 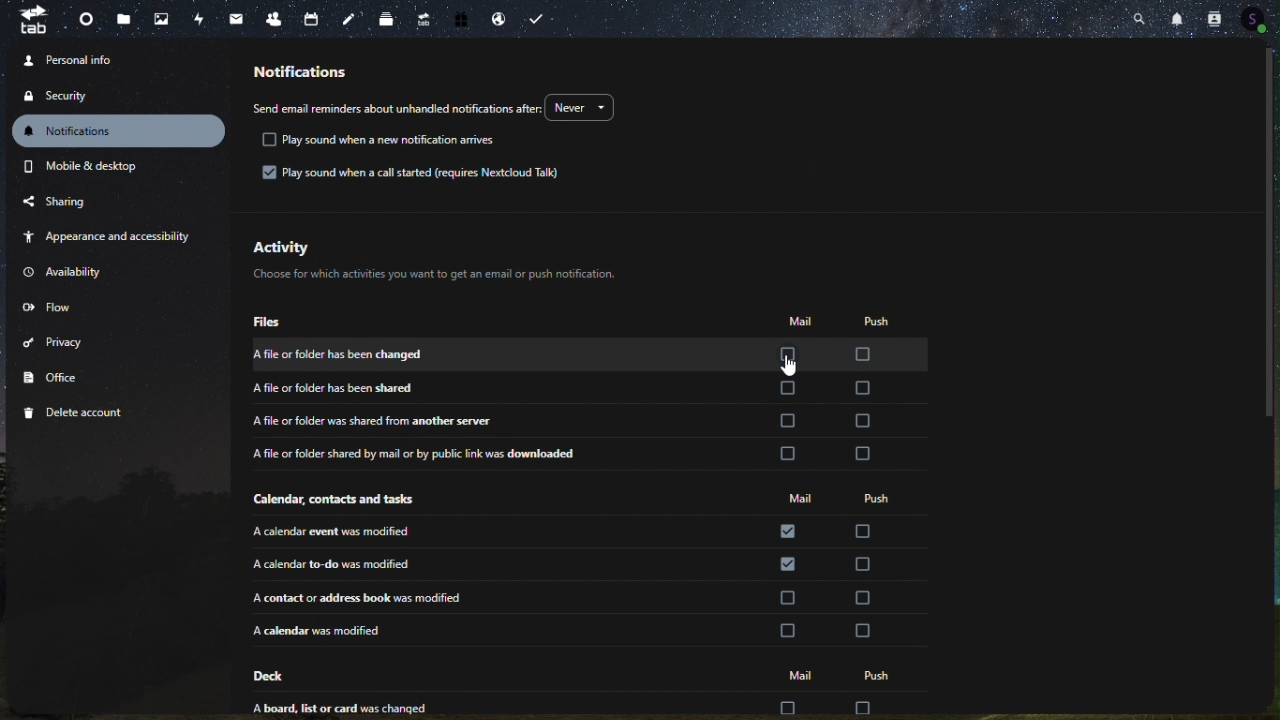 I want to click on contact, so click(x=1215, y=19).